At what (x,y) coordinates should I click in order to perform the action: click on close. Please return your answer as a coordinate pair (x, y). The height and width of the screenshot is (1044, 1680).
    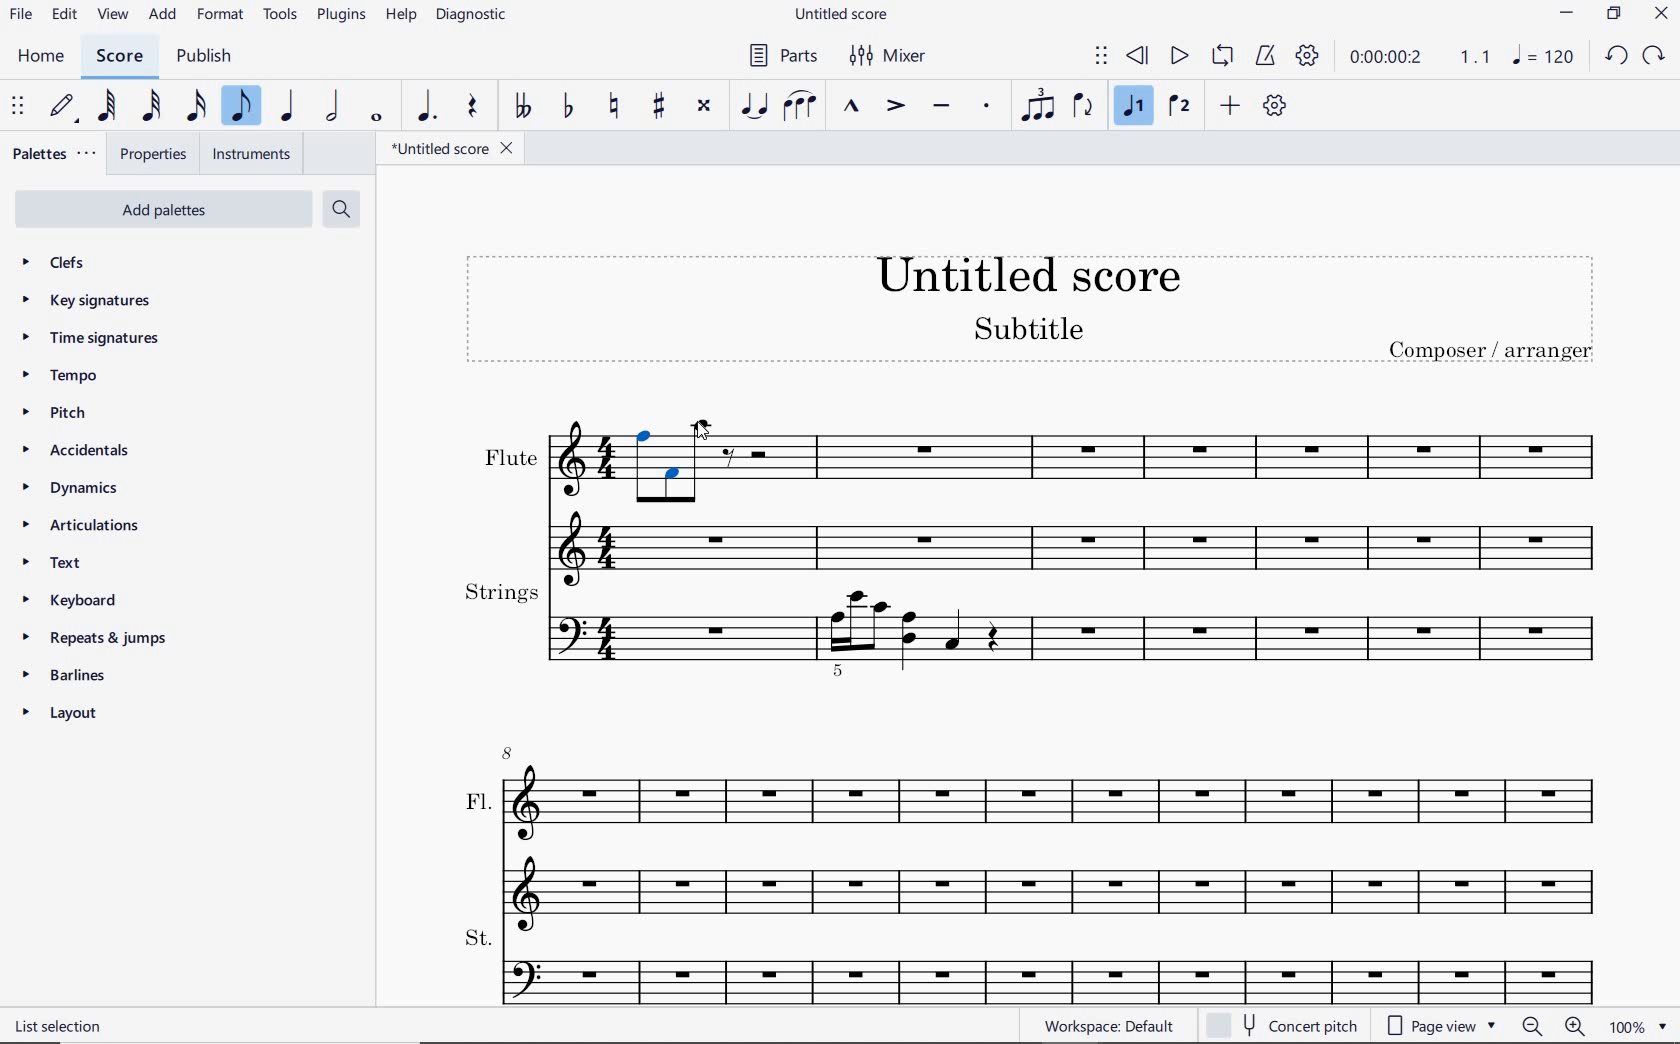
    Looking at the image, I should click on (1664, 16).